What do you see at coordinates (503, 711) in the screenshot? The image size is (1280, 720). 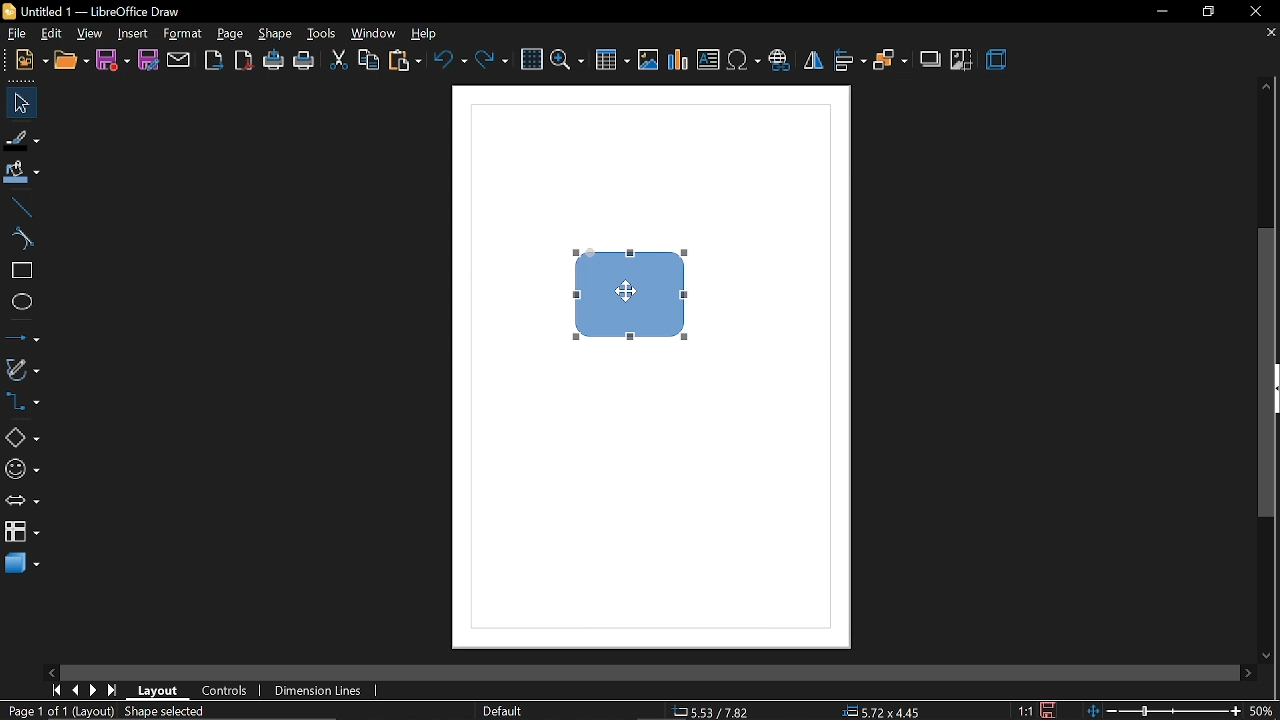 I see `page style` at bounding box center [503, 711].